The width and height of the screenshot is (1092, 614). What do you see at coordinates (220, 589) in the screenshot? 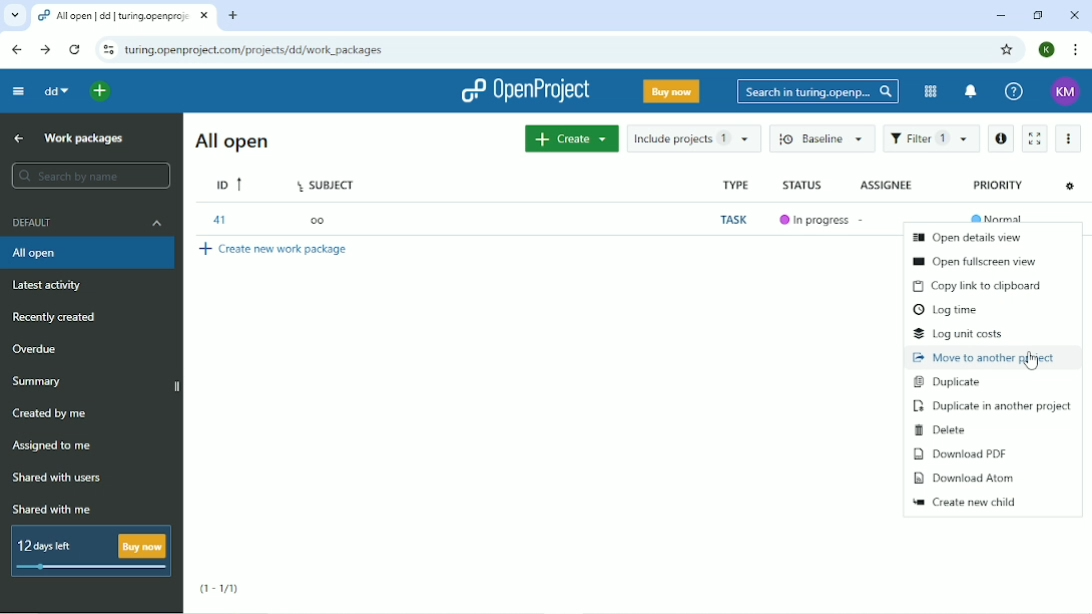
I see `(1-1/1)` at bounding box center [220, 589].